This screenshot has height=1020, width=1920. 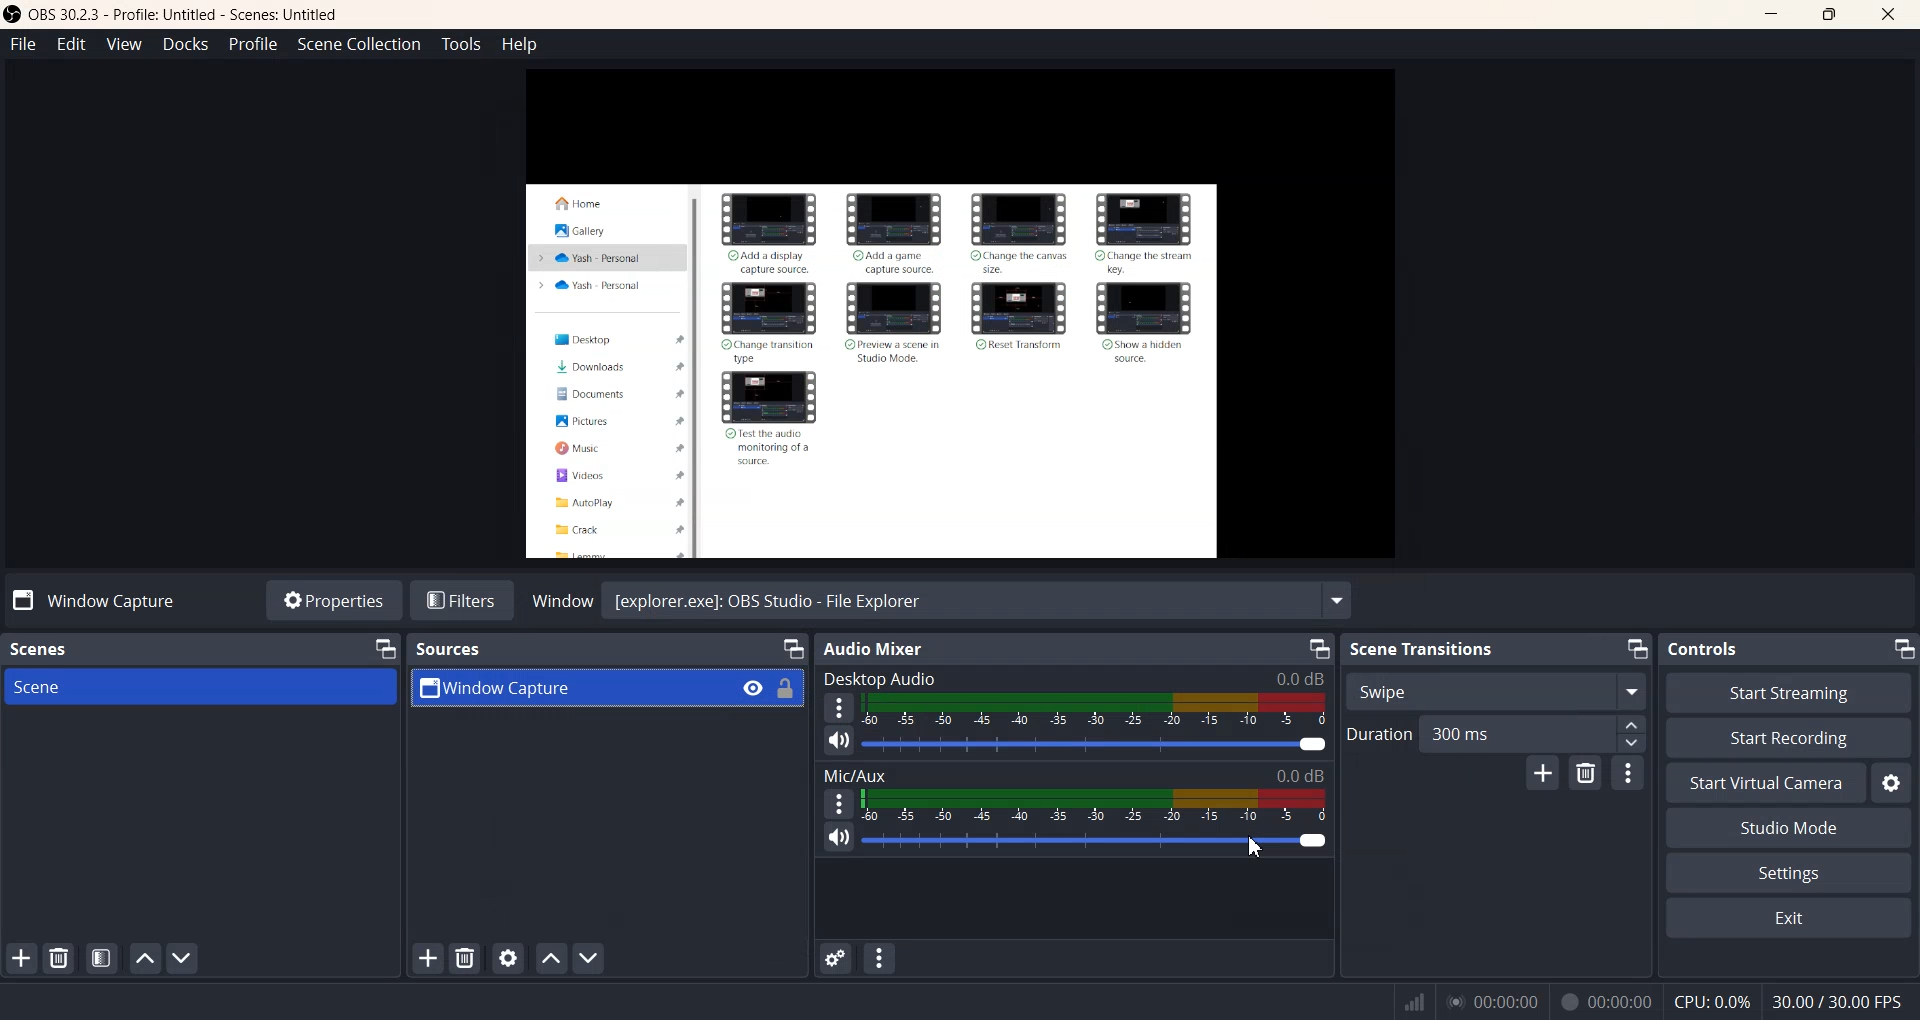 I want to click on Remove Selected Scene, so click(x=59, y=959).